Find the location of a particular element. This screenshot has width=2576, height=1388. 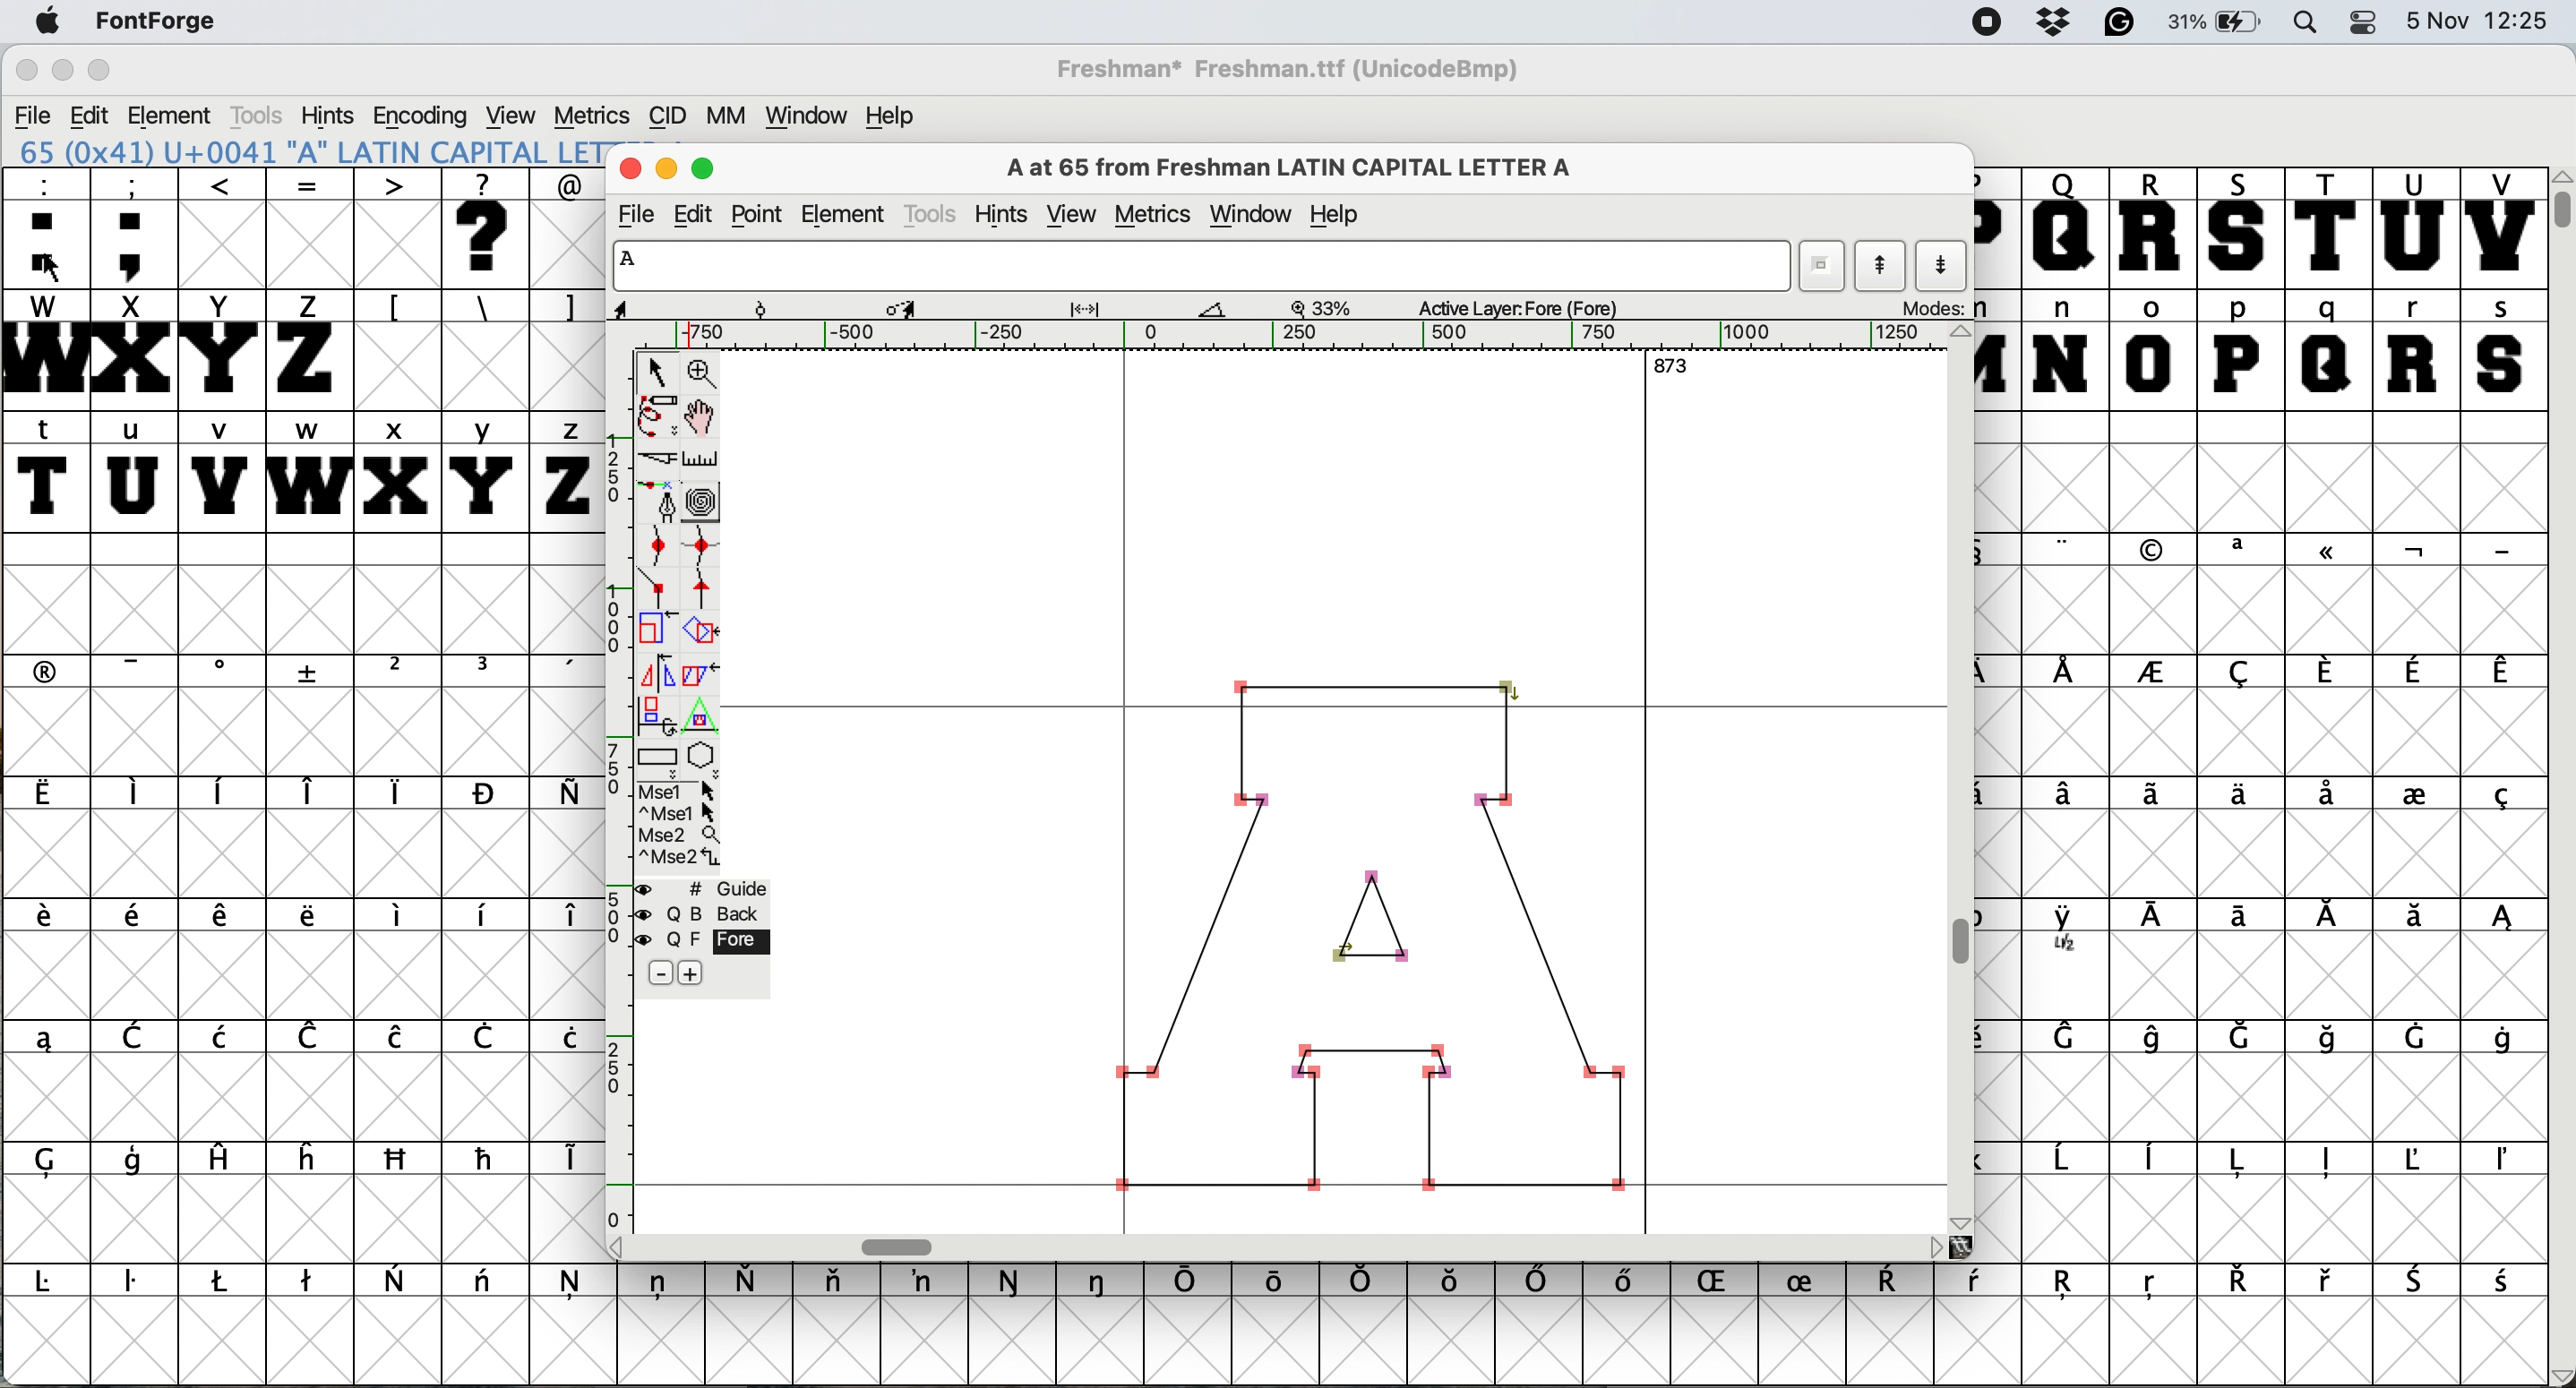

element is located at coordinates (175, 115).